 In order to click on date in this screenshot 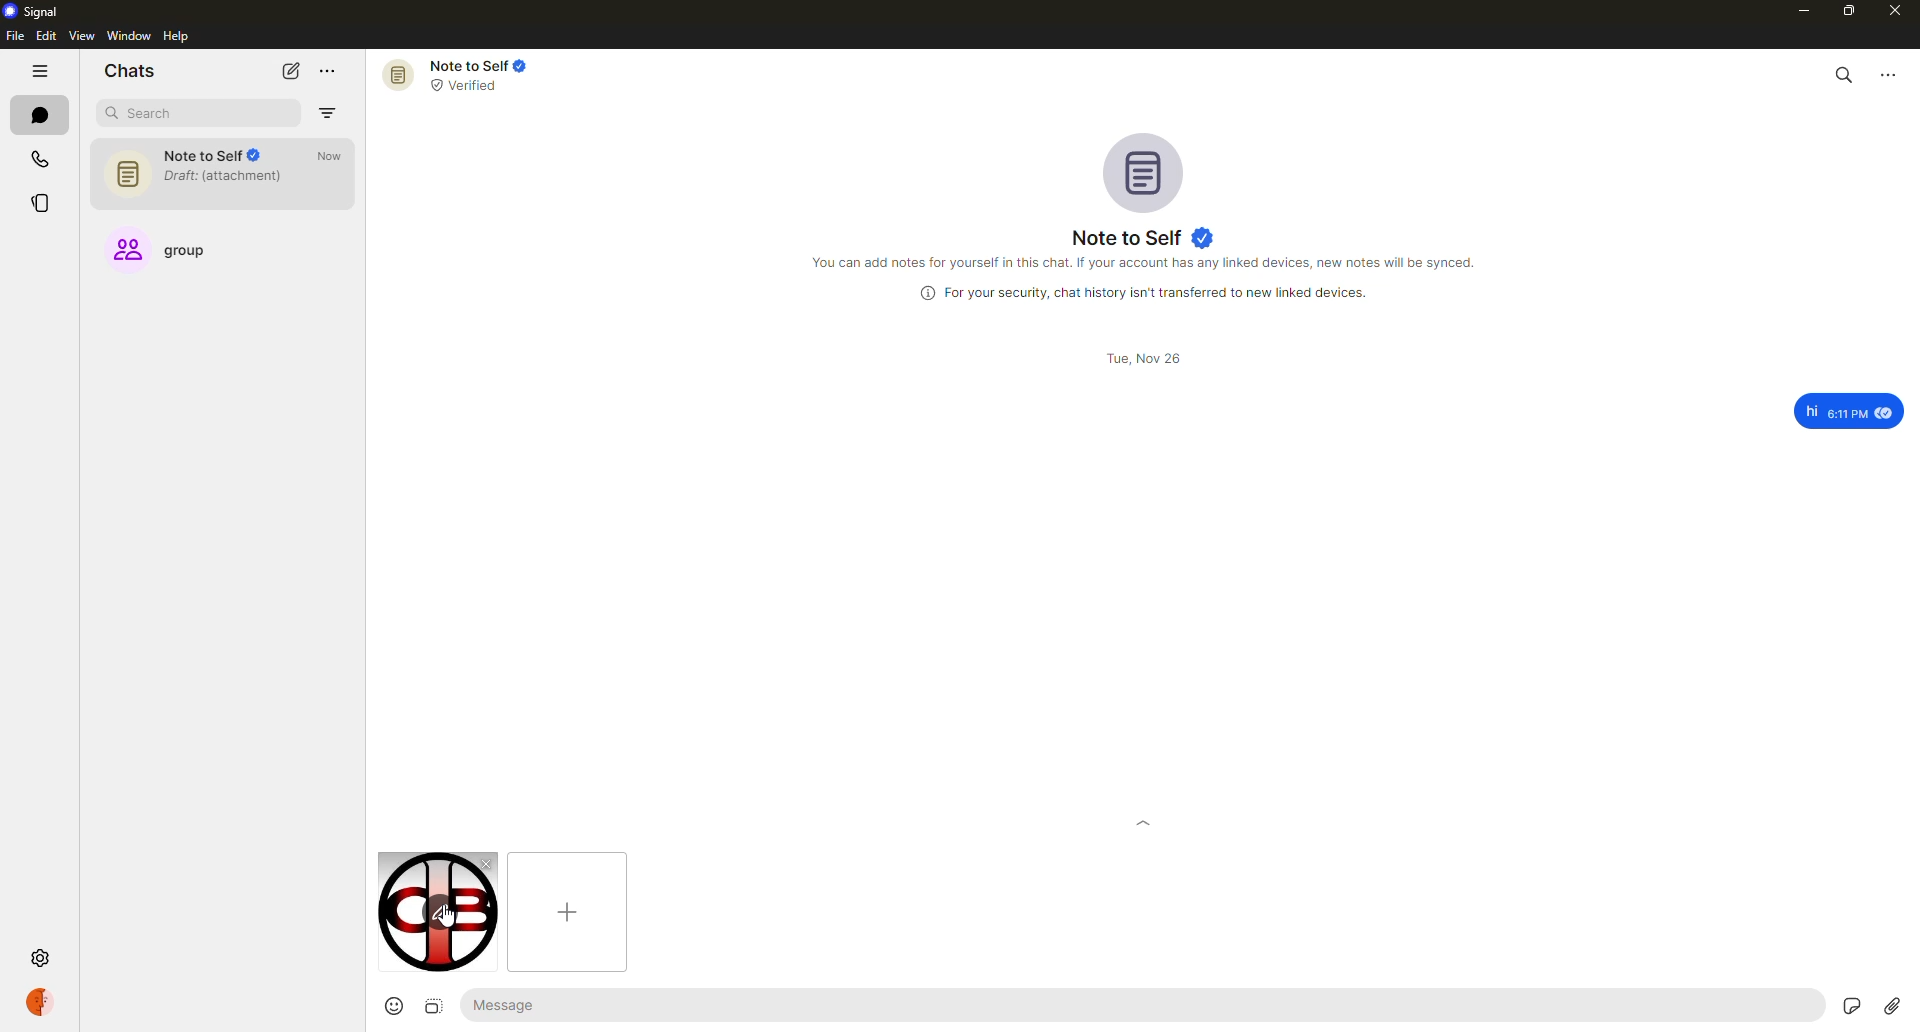, I will do `click(1149, 358)`.